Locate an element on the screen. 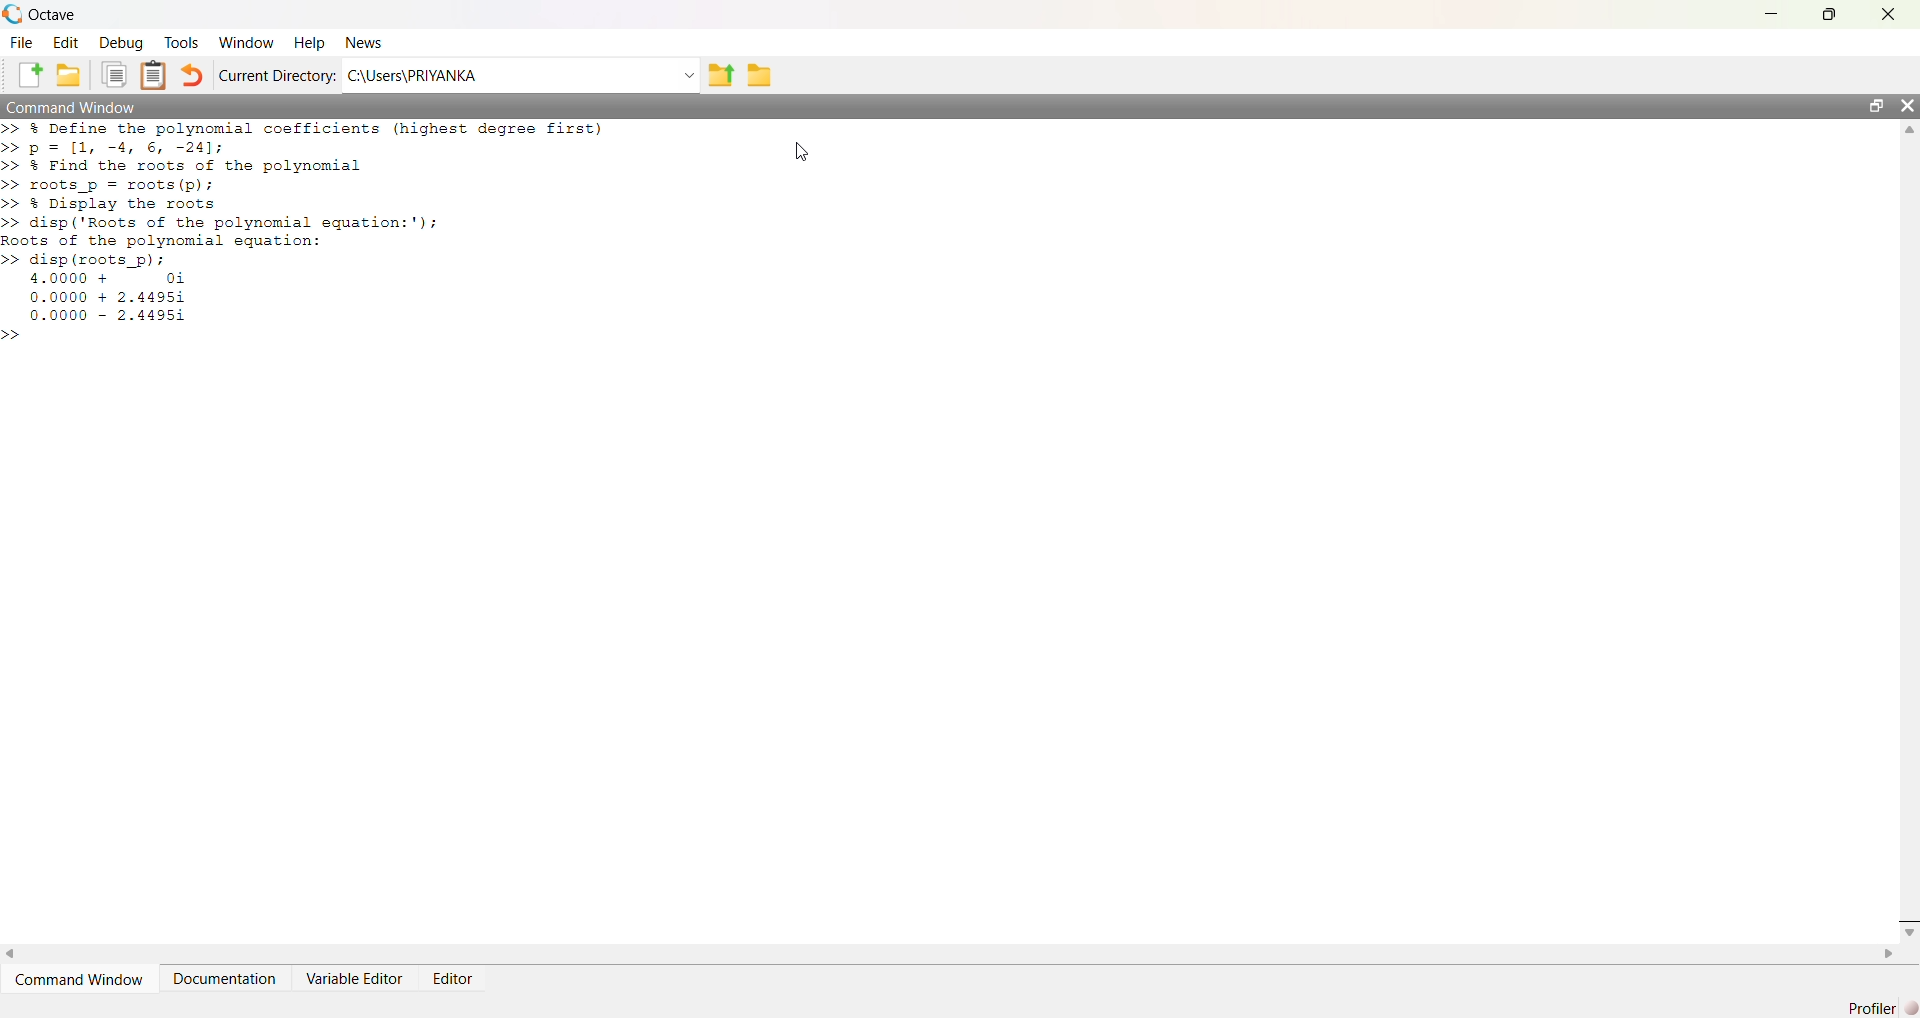  Windows is located at coordinates (250, 44).